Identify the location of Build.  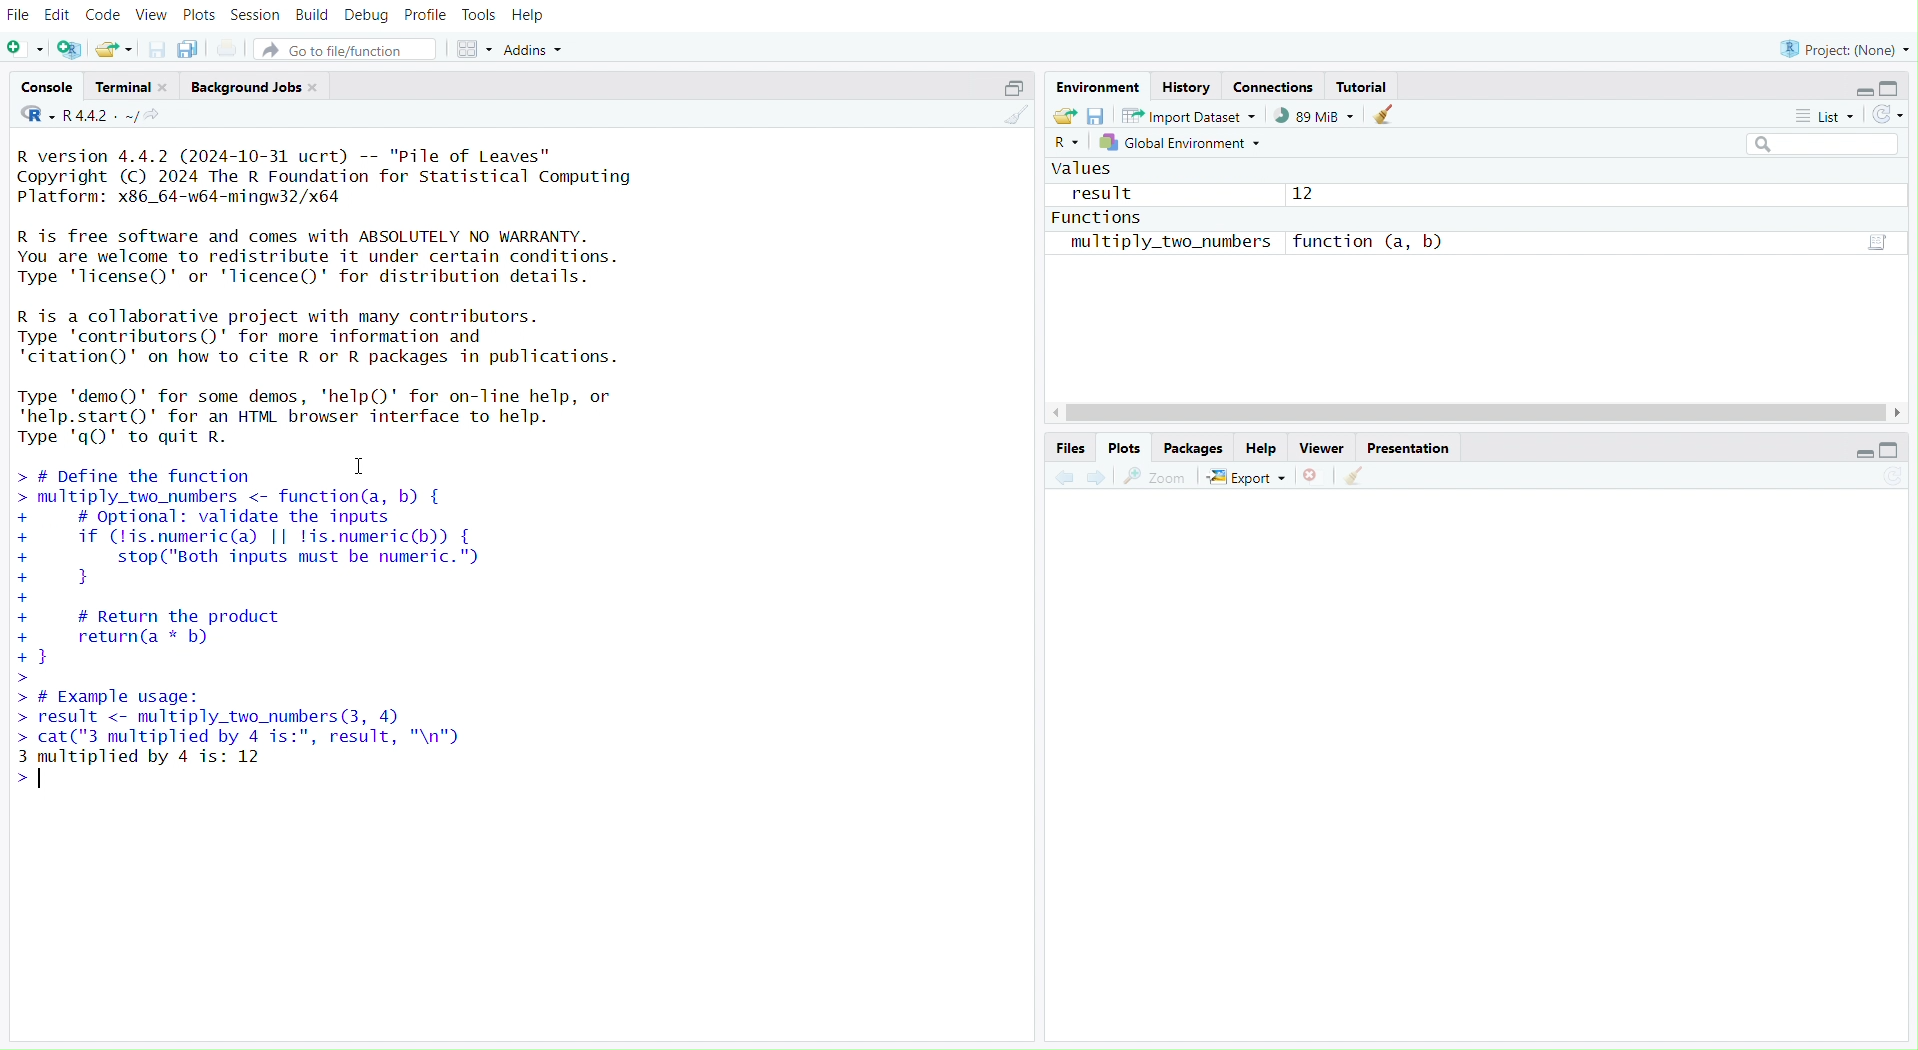
(314, 16).